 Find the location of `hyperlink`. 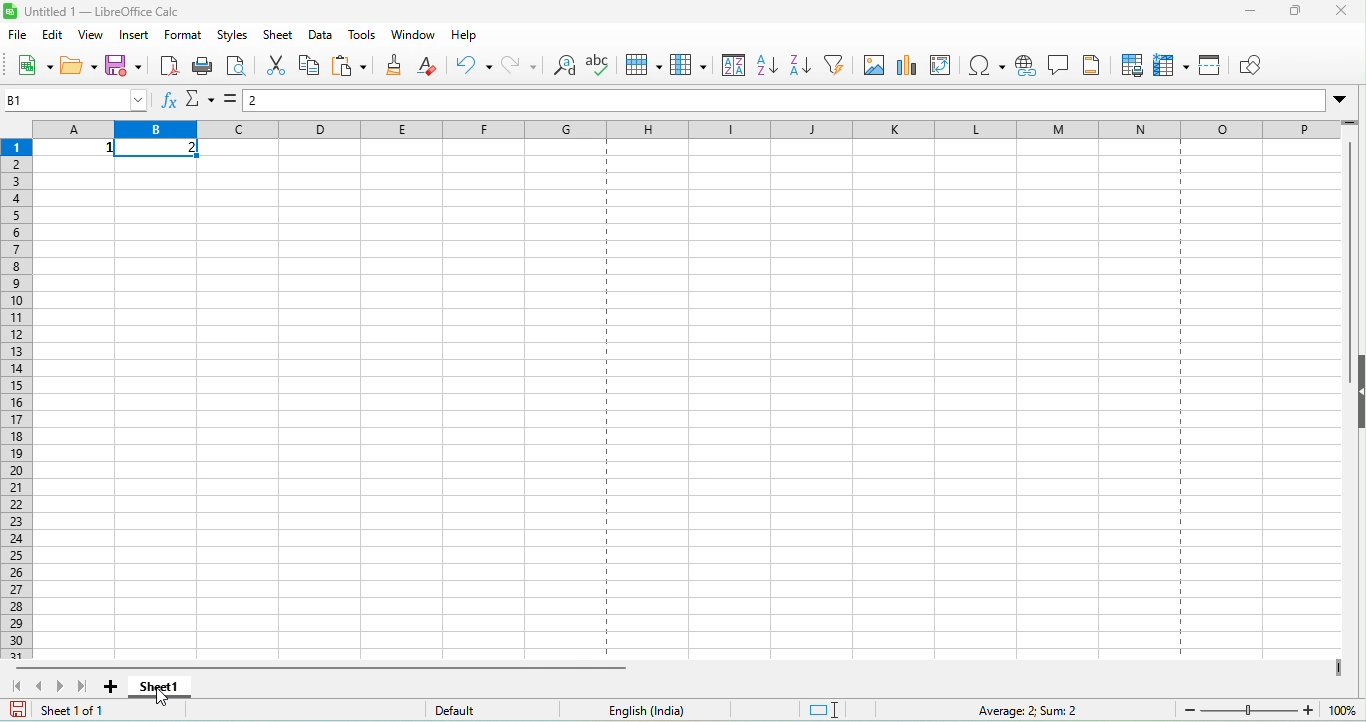

hyperlink is located at coordinates (1028, 68).